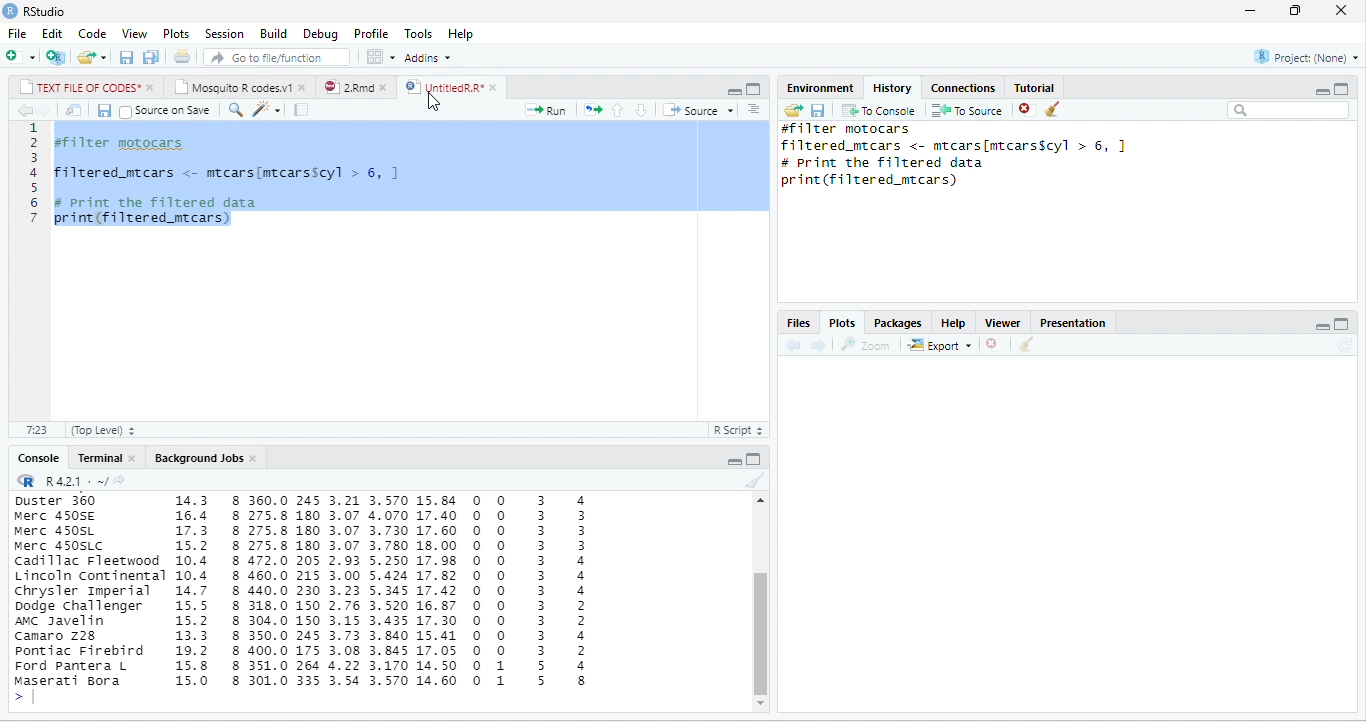 The height and width of the screenshot is (722, 1366). What do you see at coordinates (1322, 326) in the screenshot?
I see `minimize` at bounding box center [1322, 326].